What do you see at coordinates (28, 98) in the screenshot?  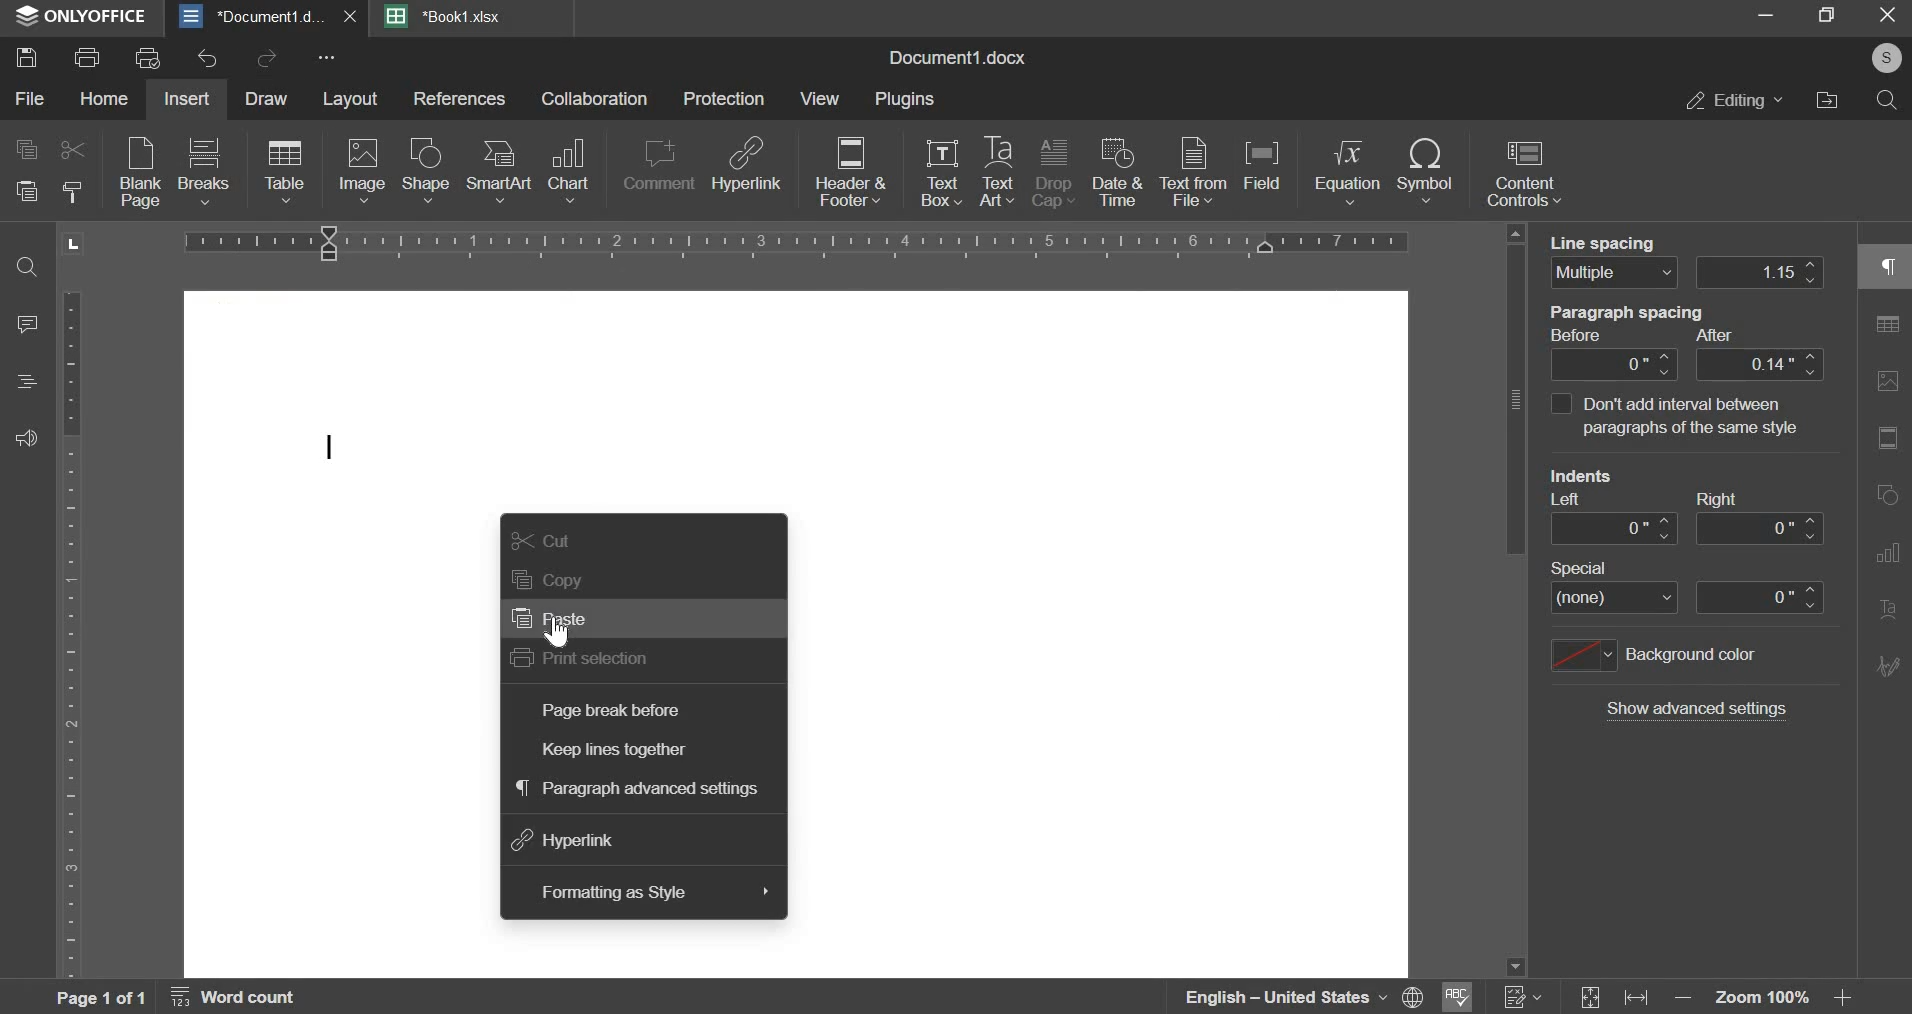 I see `file` at bounding box center [28, 98].